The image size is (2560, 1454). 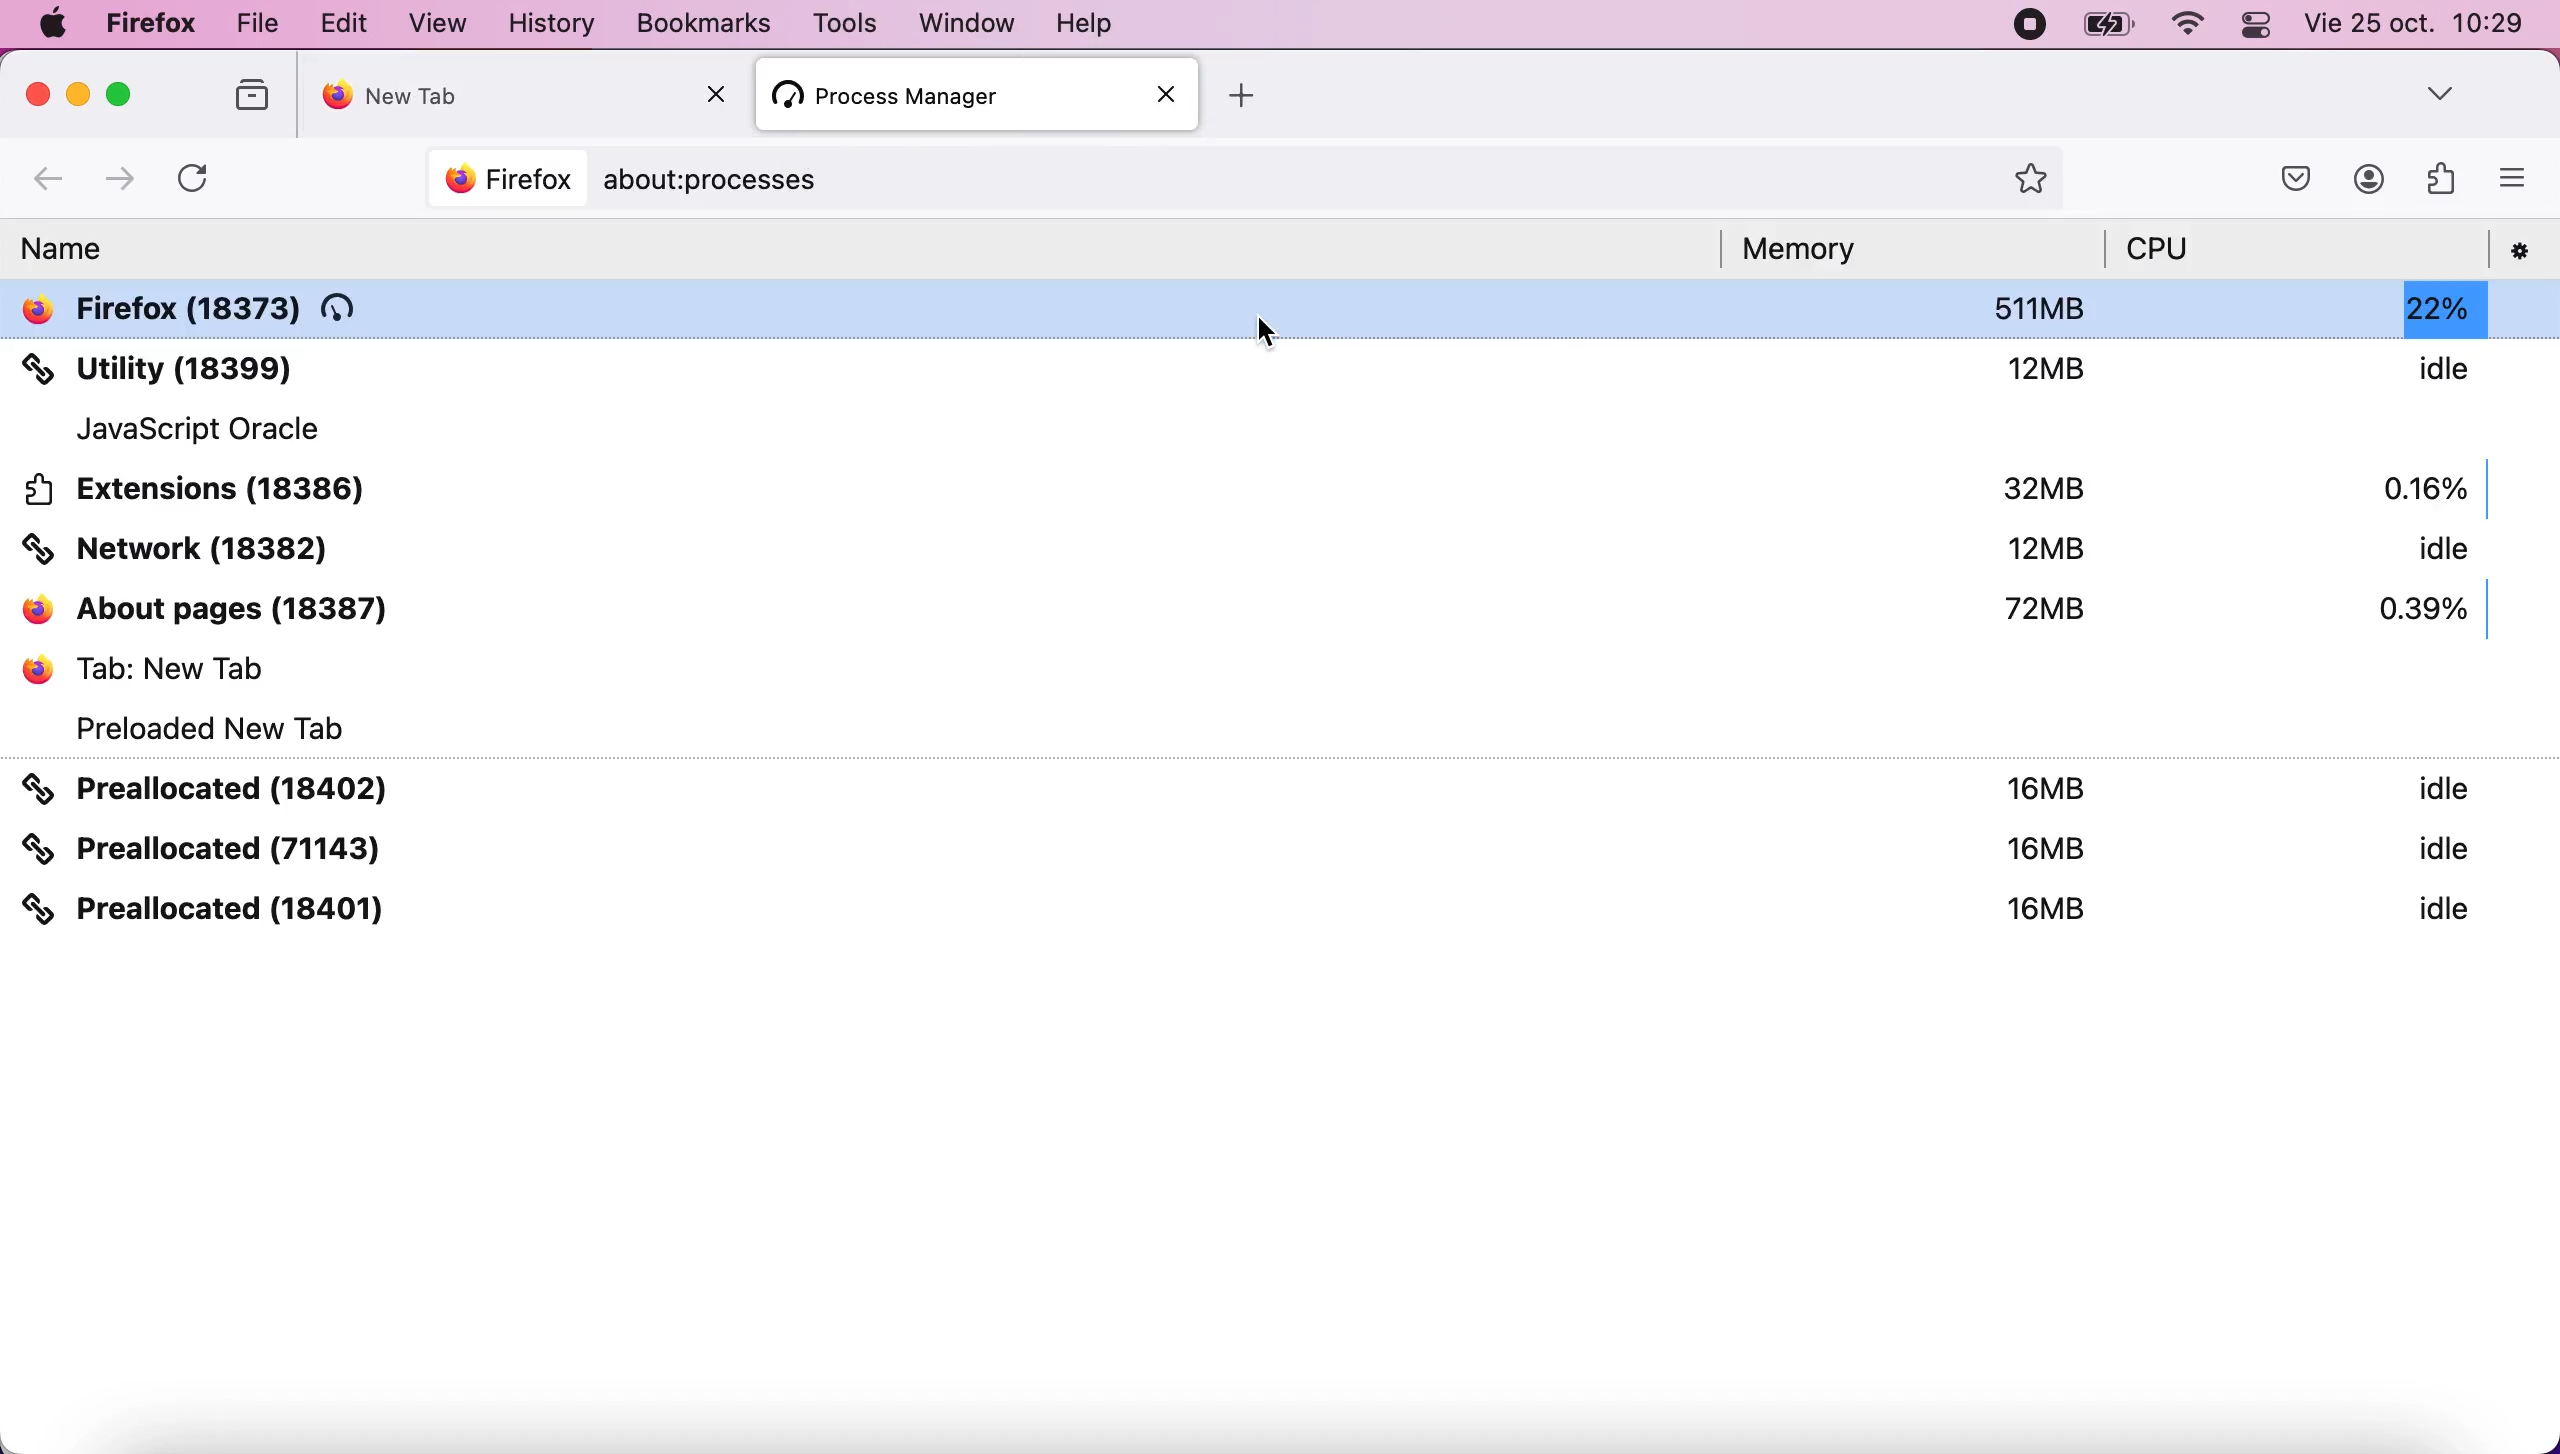 I want to click on Move forward, so click(x=120, y=182).